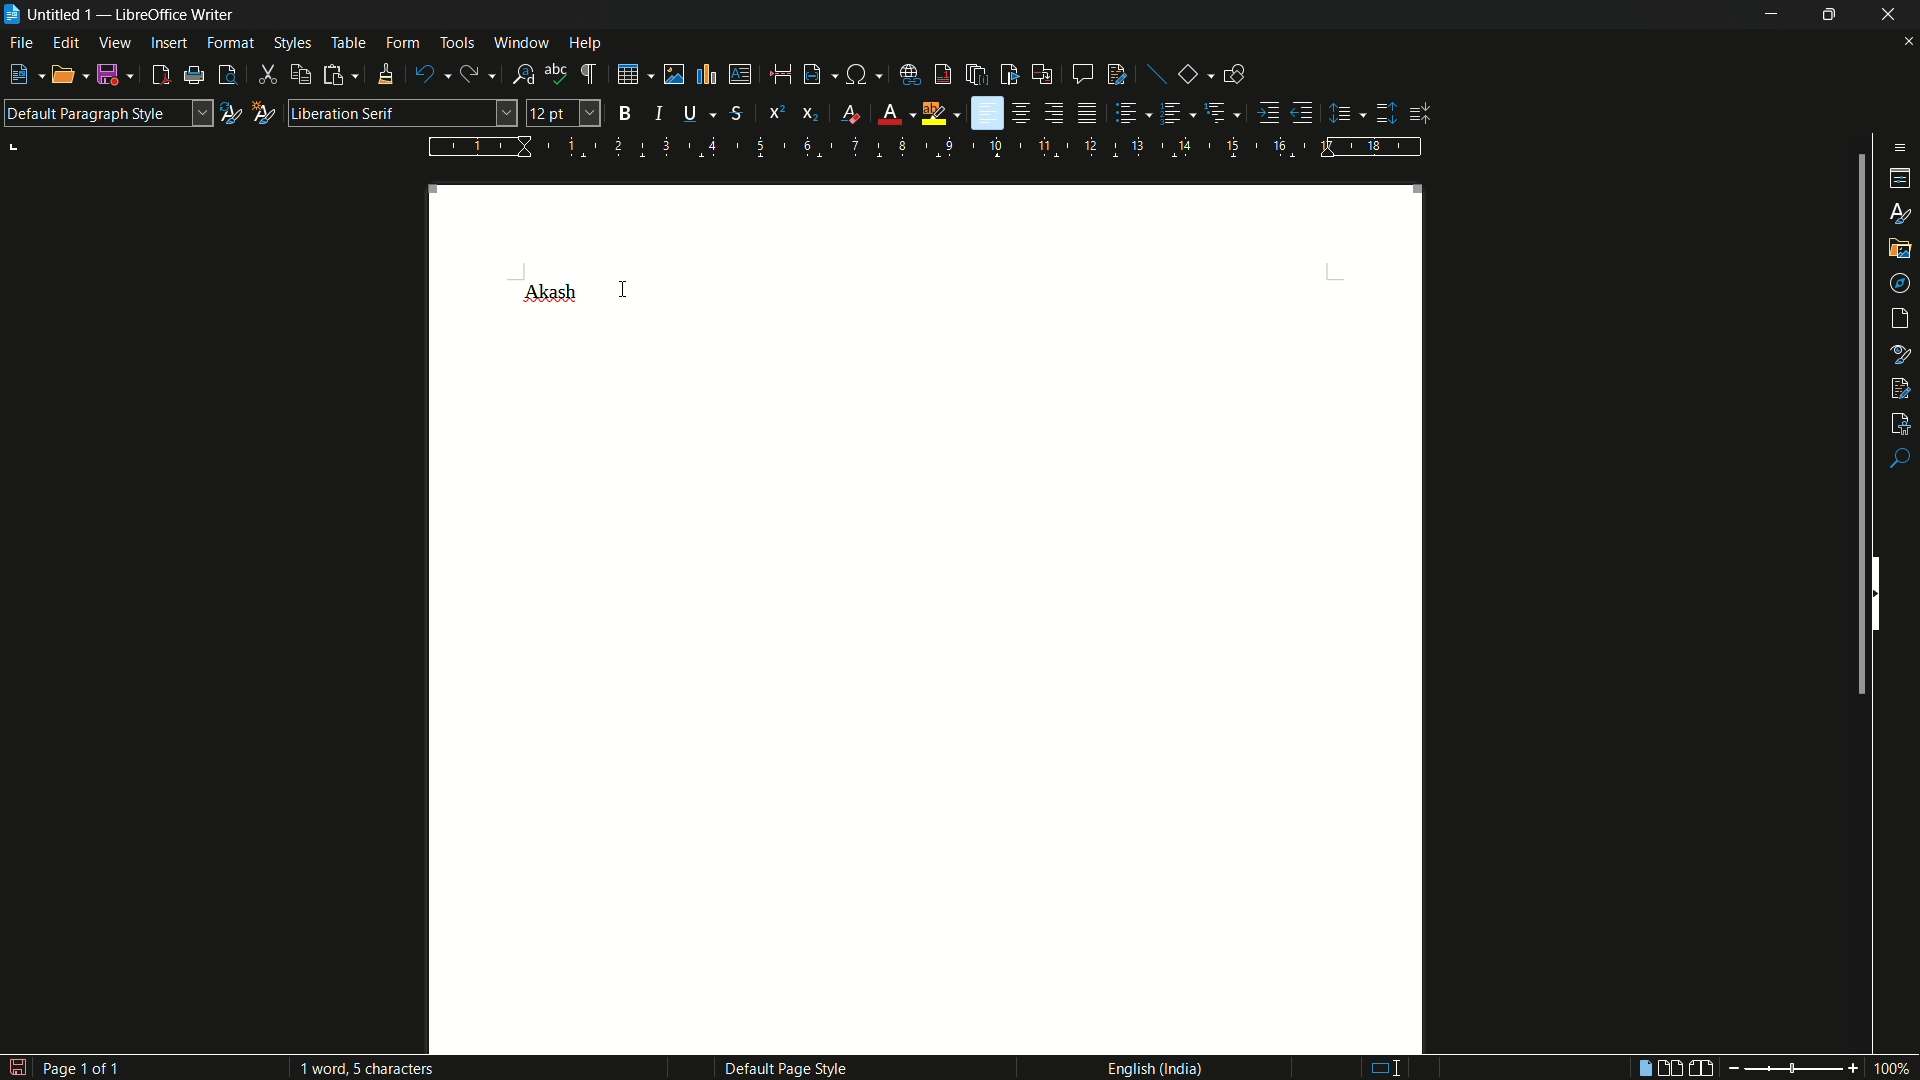 The image size is (1920, 1080). I want to click on insert chart, so click(705, 73).